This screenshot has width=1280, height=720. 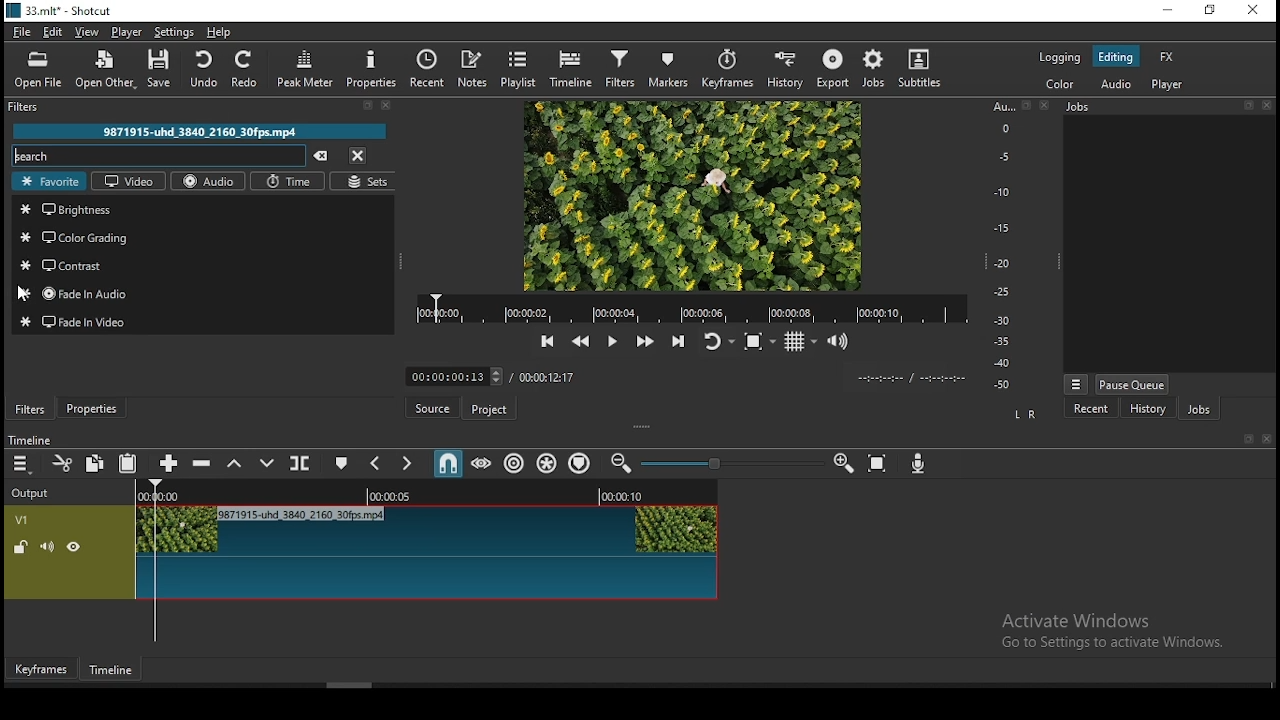 What do you see at coordinates (479, 463) in the screenshot?
I see `scrub while dragging` at bounding box center [479, 463].